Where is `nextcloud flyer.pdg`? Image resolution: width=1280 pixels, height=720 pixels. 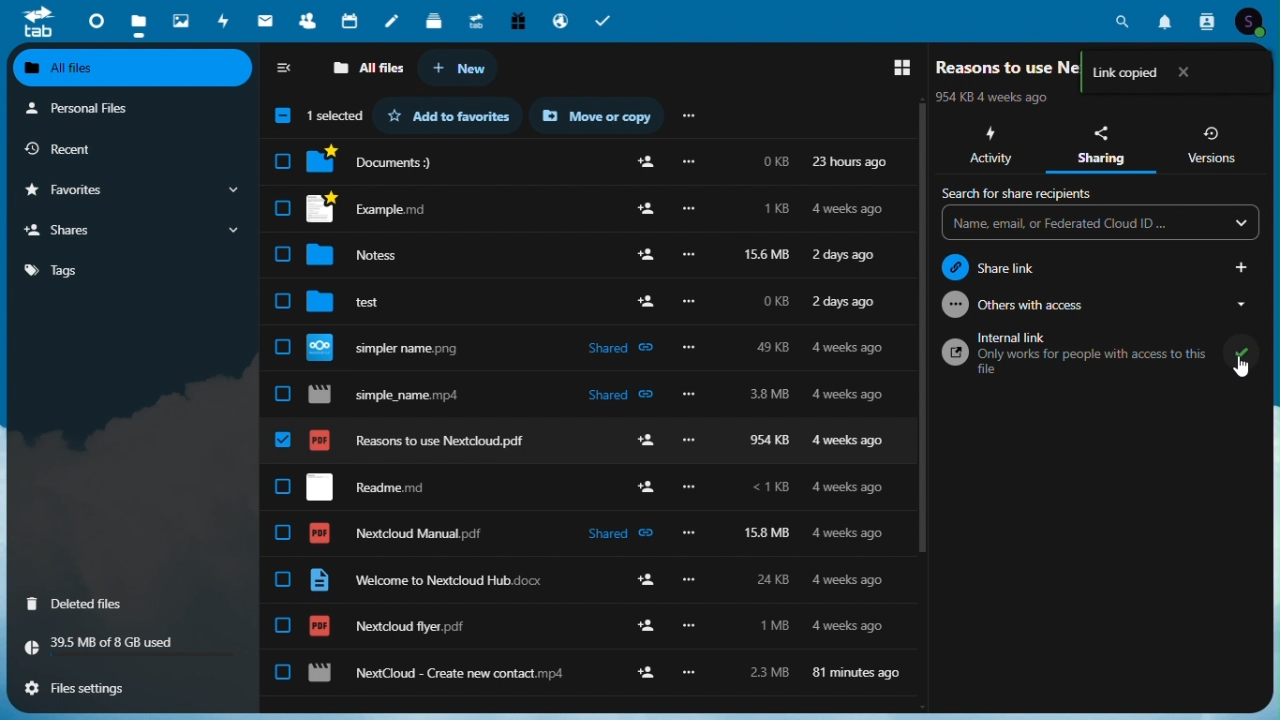
nextcloud flyer.pdg is located at coordinates (387, 626).